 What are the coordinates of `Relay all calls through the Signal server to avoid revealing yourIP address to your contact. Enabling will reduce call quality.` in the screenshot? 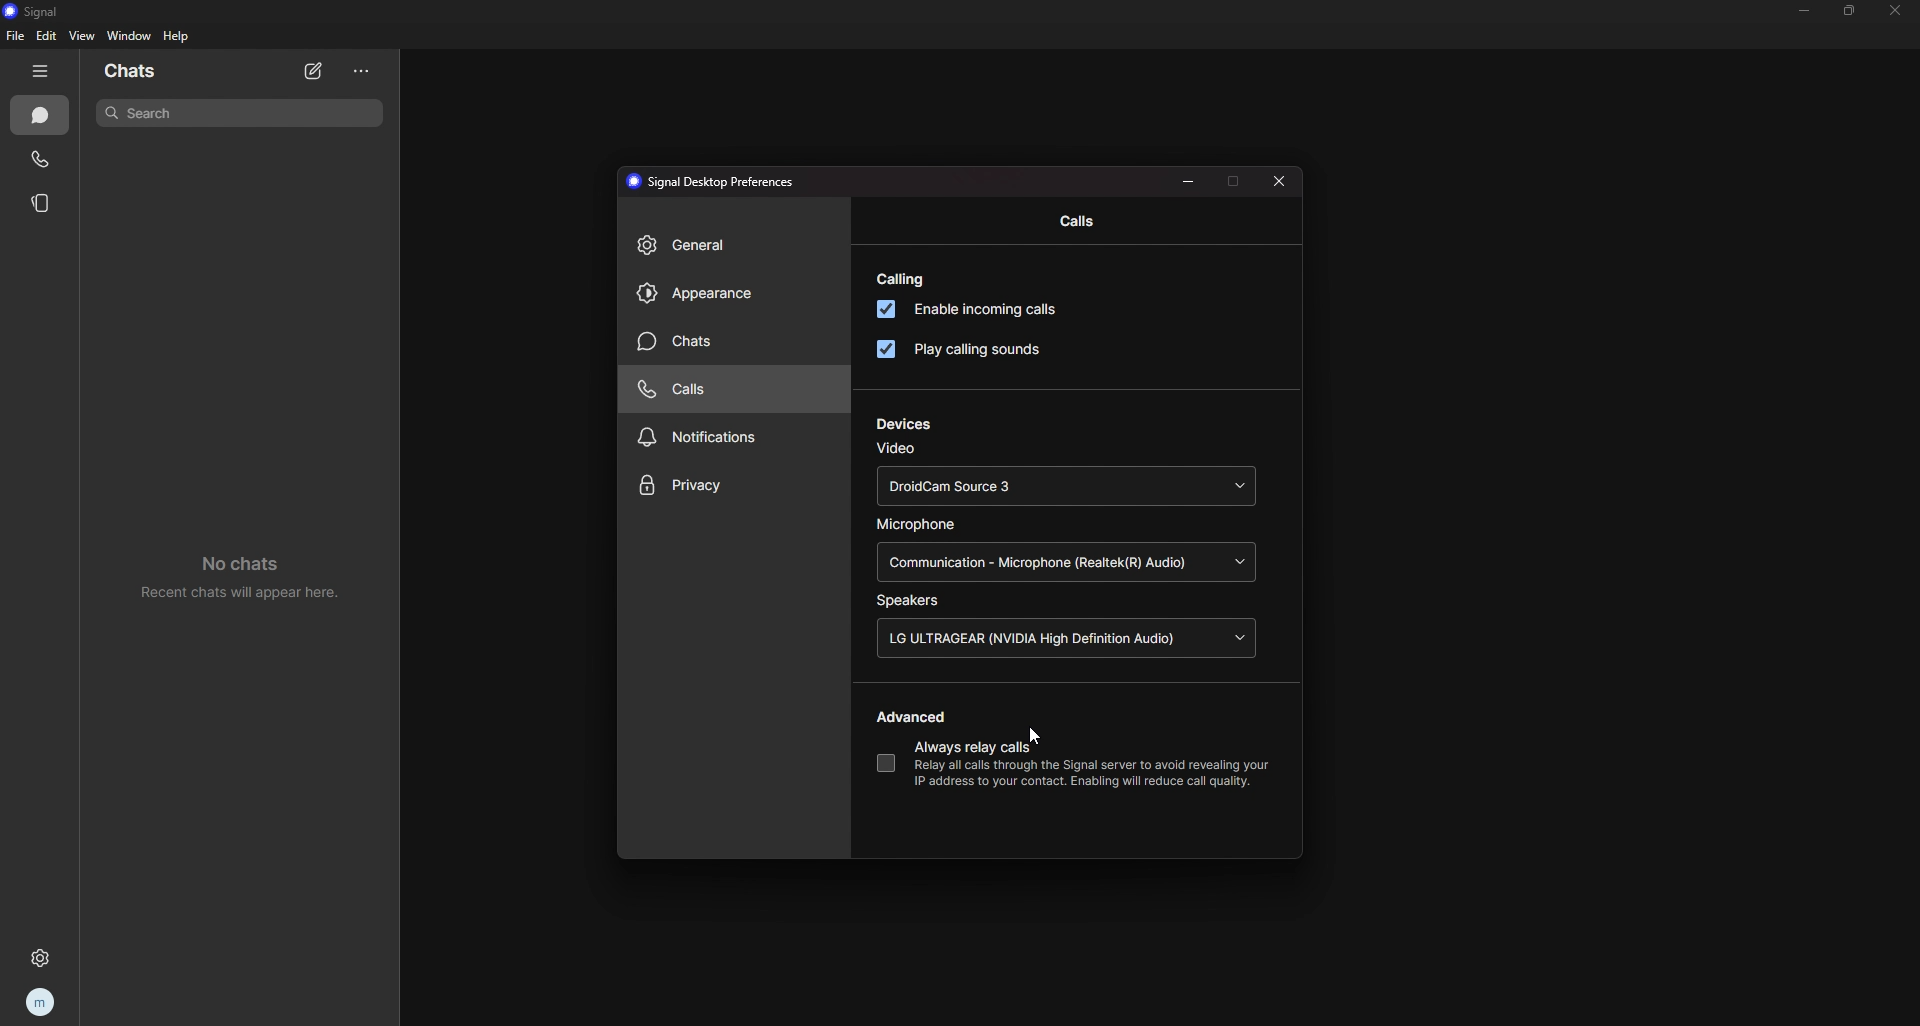 It's located at (1095, 775).